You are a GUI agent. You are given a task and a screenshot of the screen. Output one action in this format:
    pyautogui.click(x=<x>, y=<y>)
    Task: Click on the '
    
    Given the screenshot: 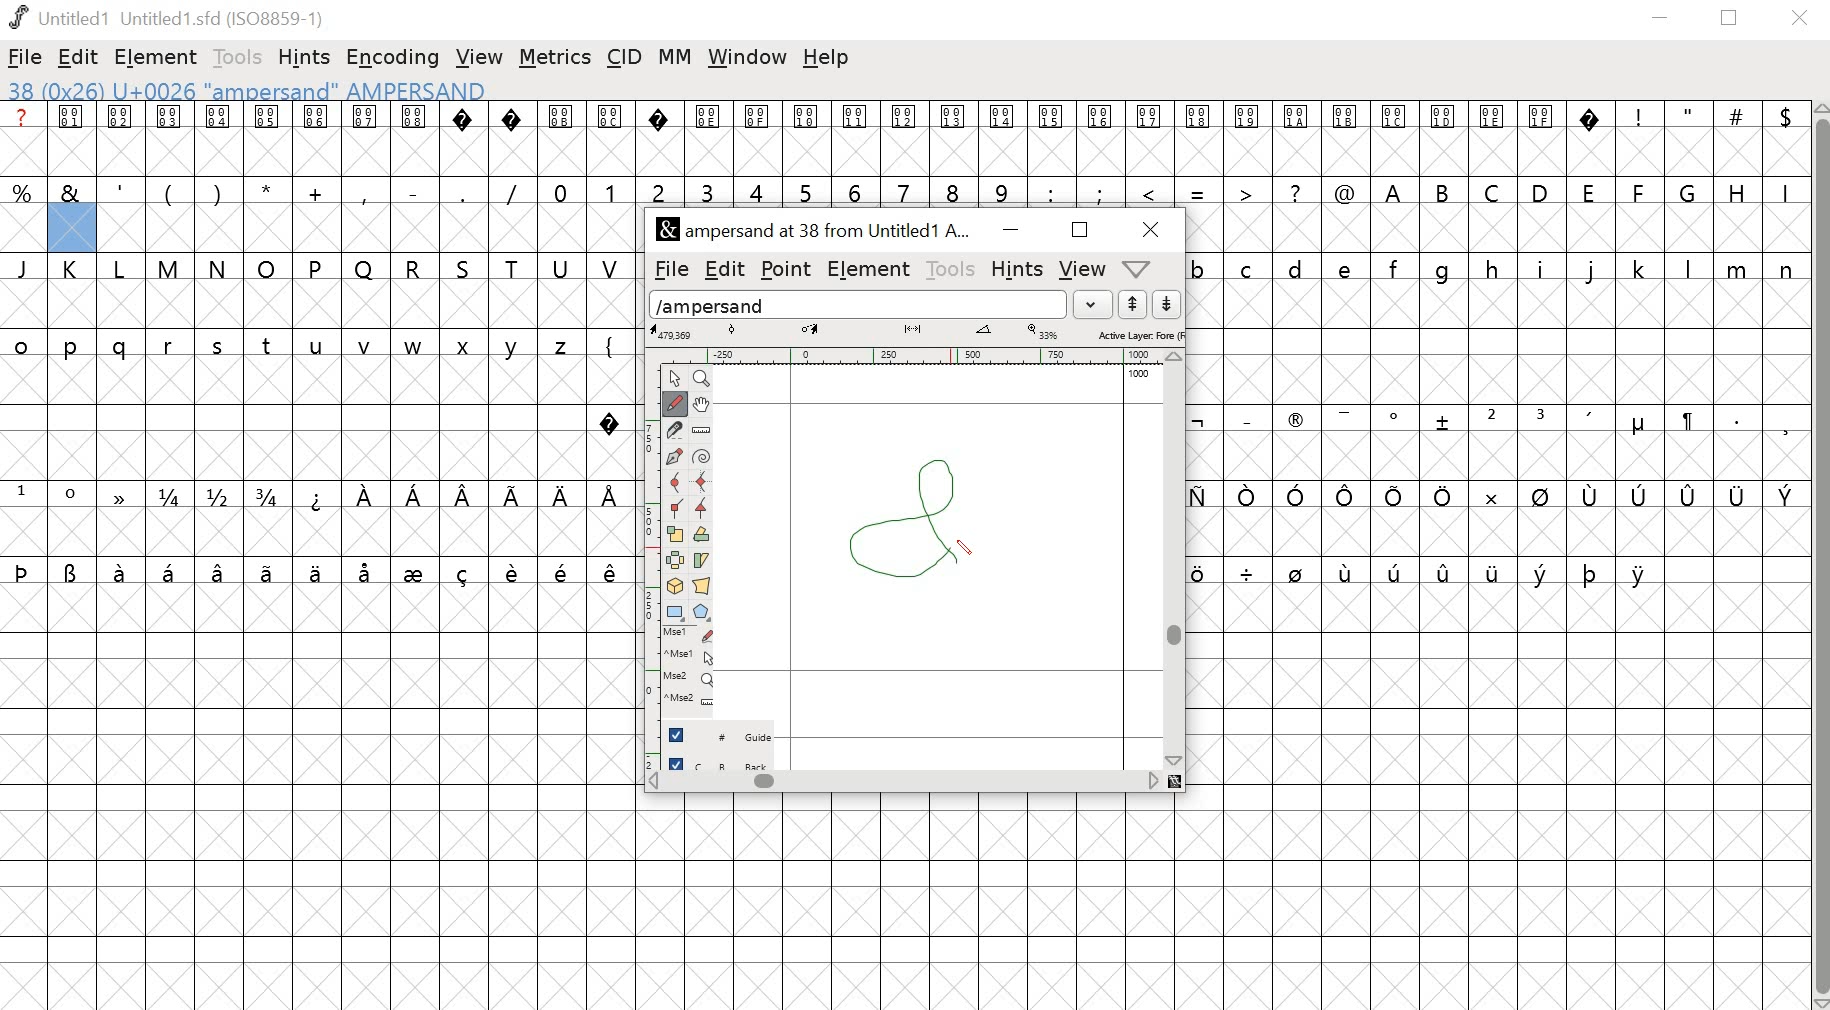 What is the action you would take?
    pyautogui.click(x=1592, y=420)
    